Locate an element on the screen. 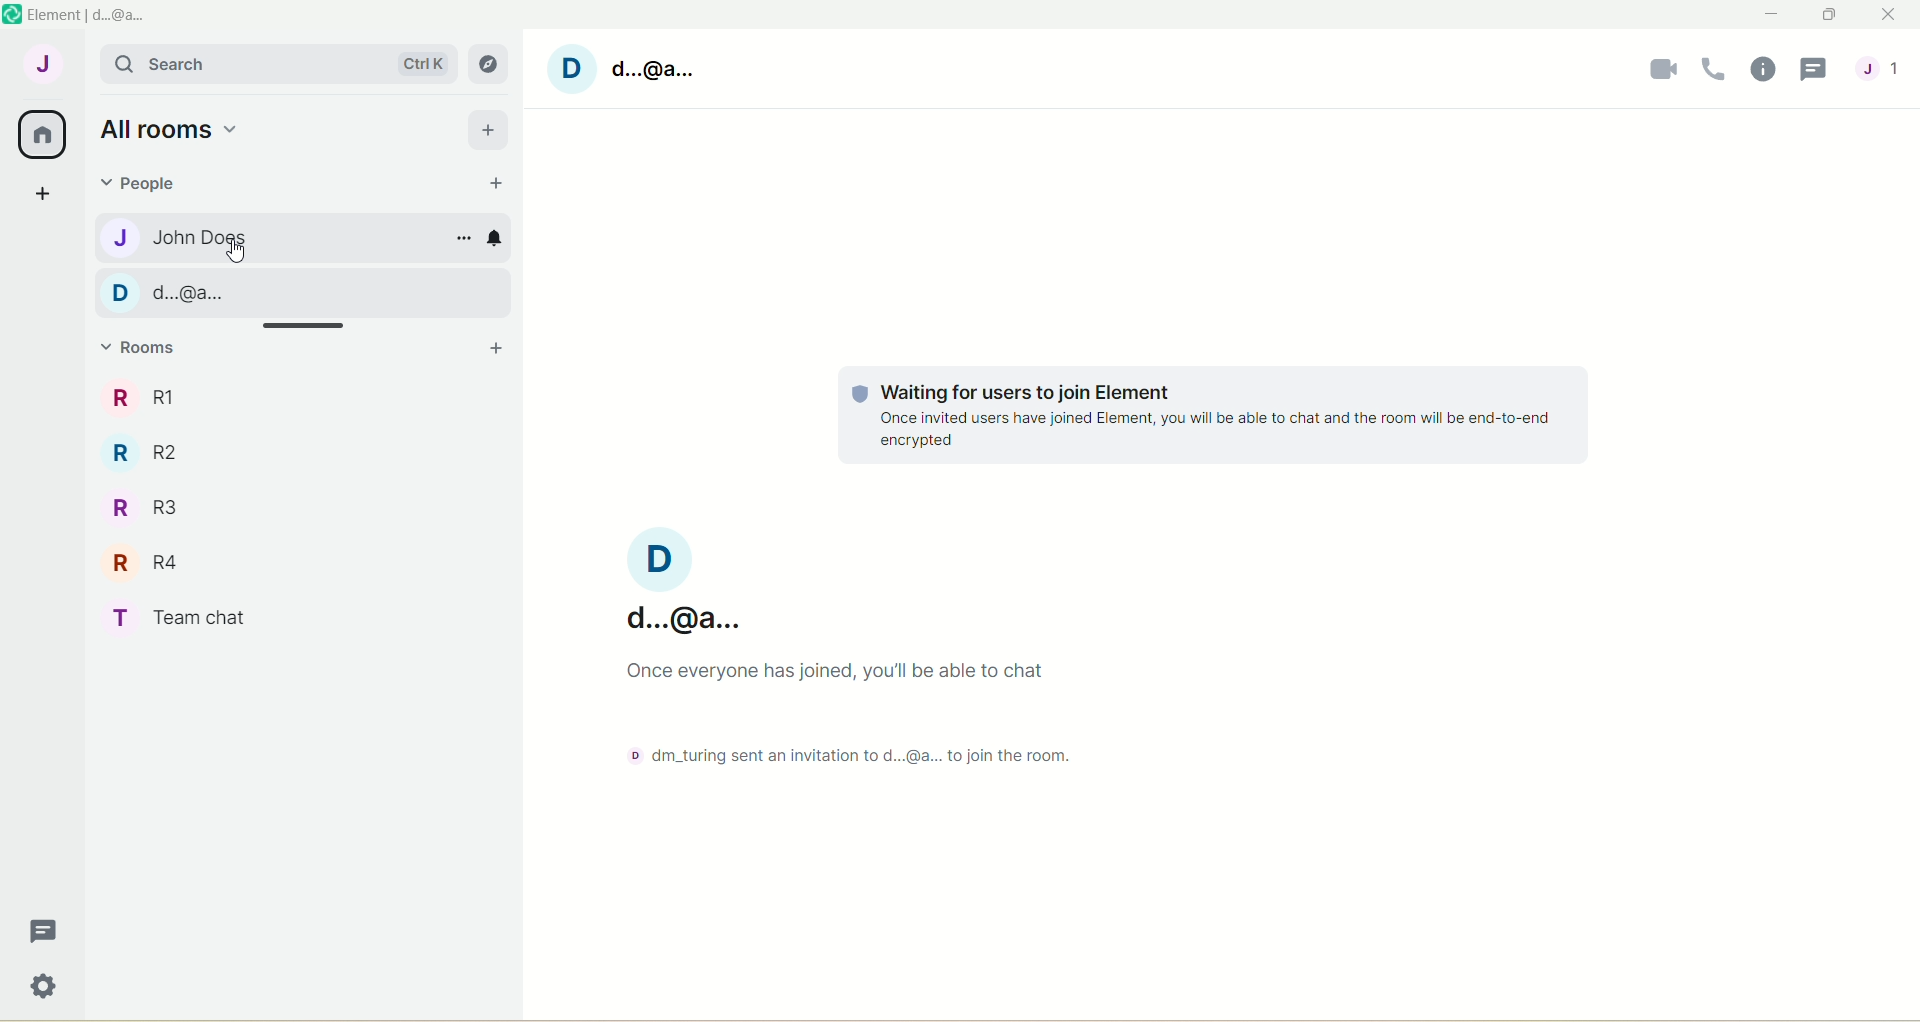 Image resolution: width=1920 pixels, height=1022 pixels. maximize is located at coordinates (1829, 15).